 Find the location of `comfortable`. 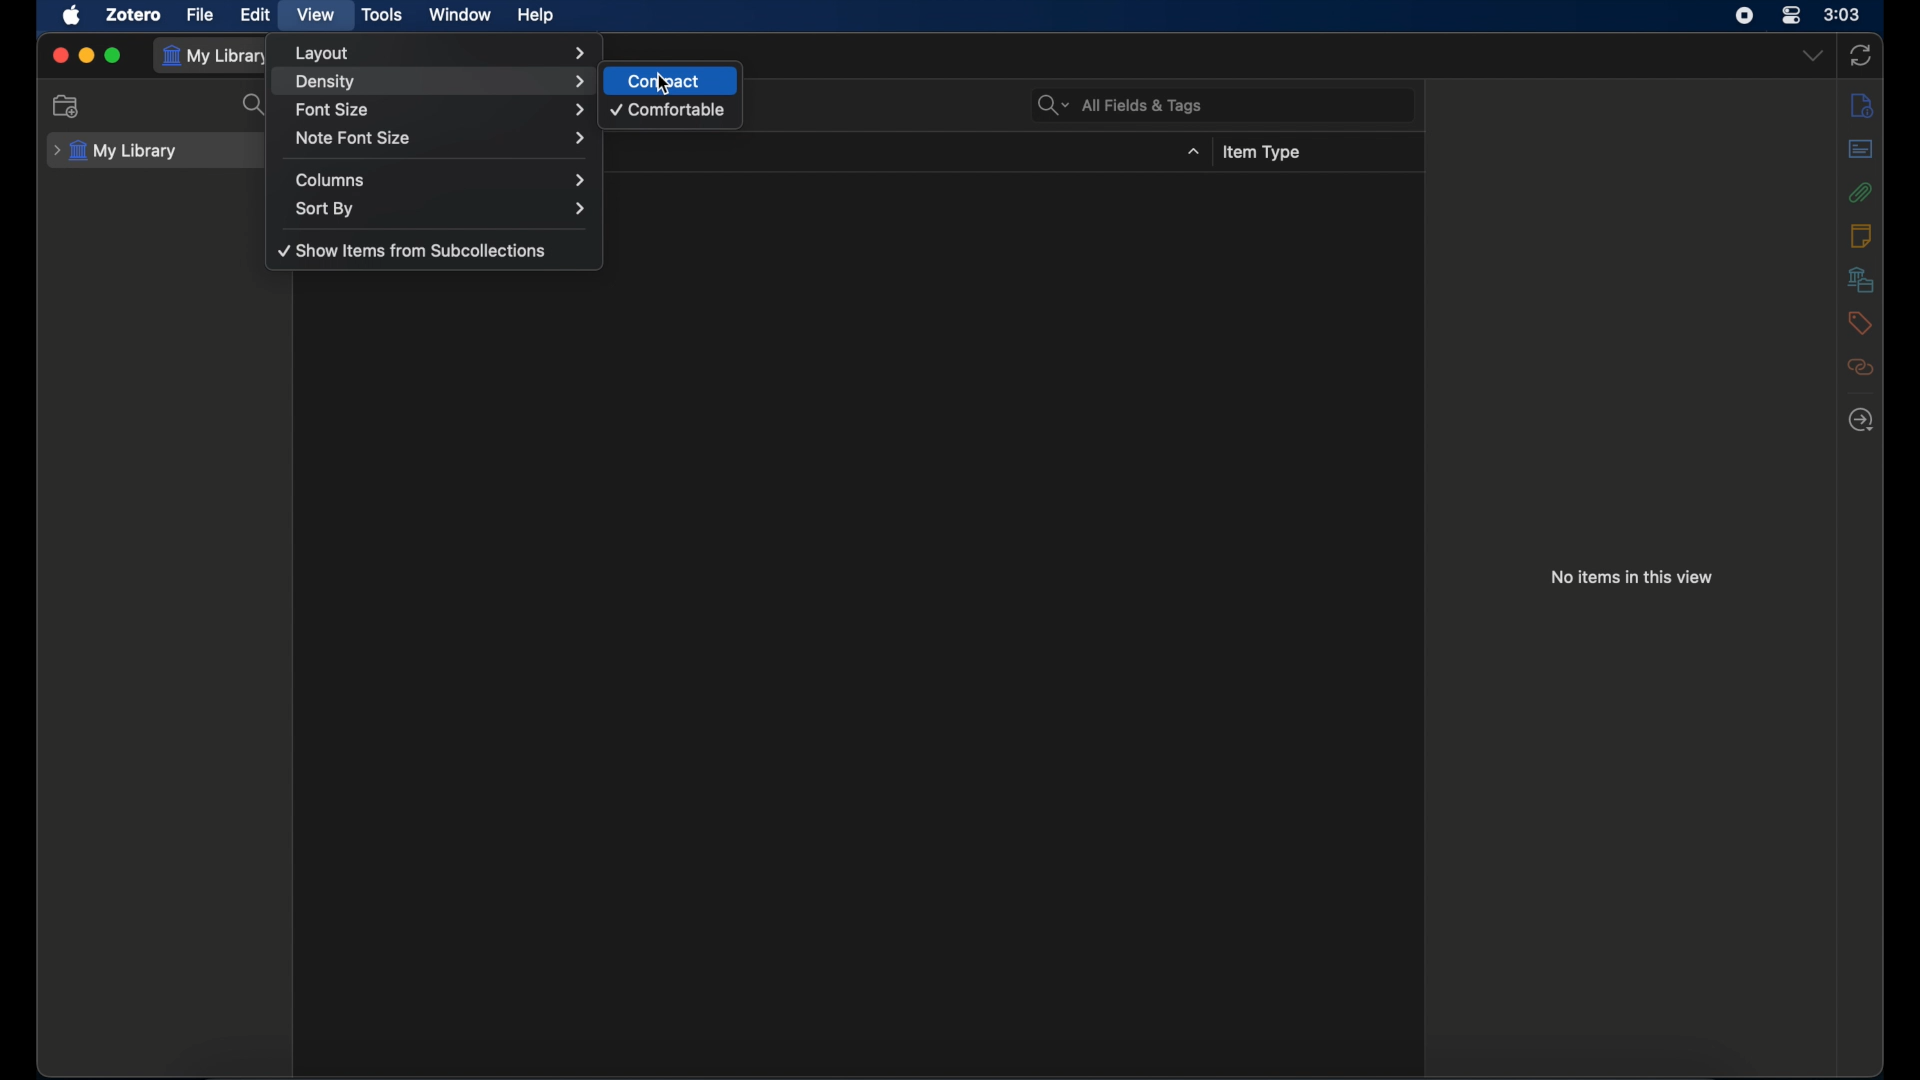

comfortable is located at coordinates (670, 108).